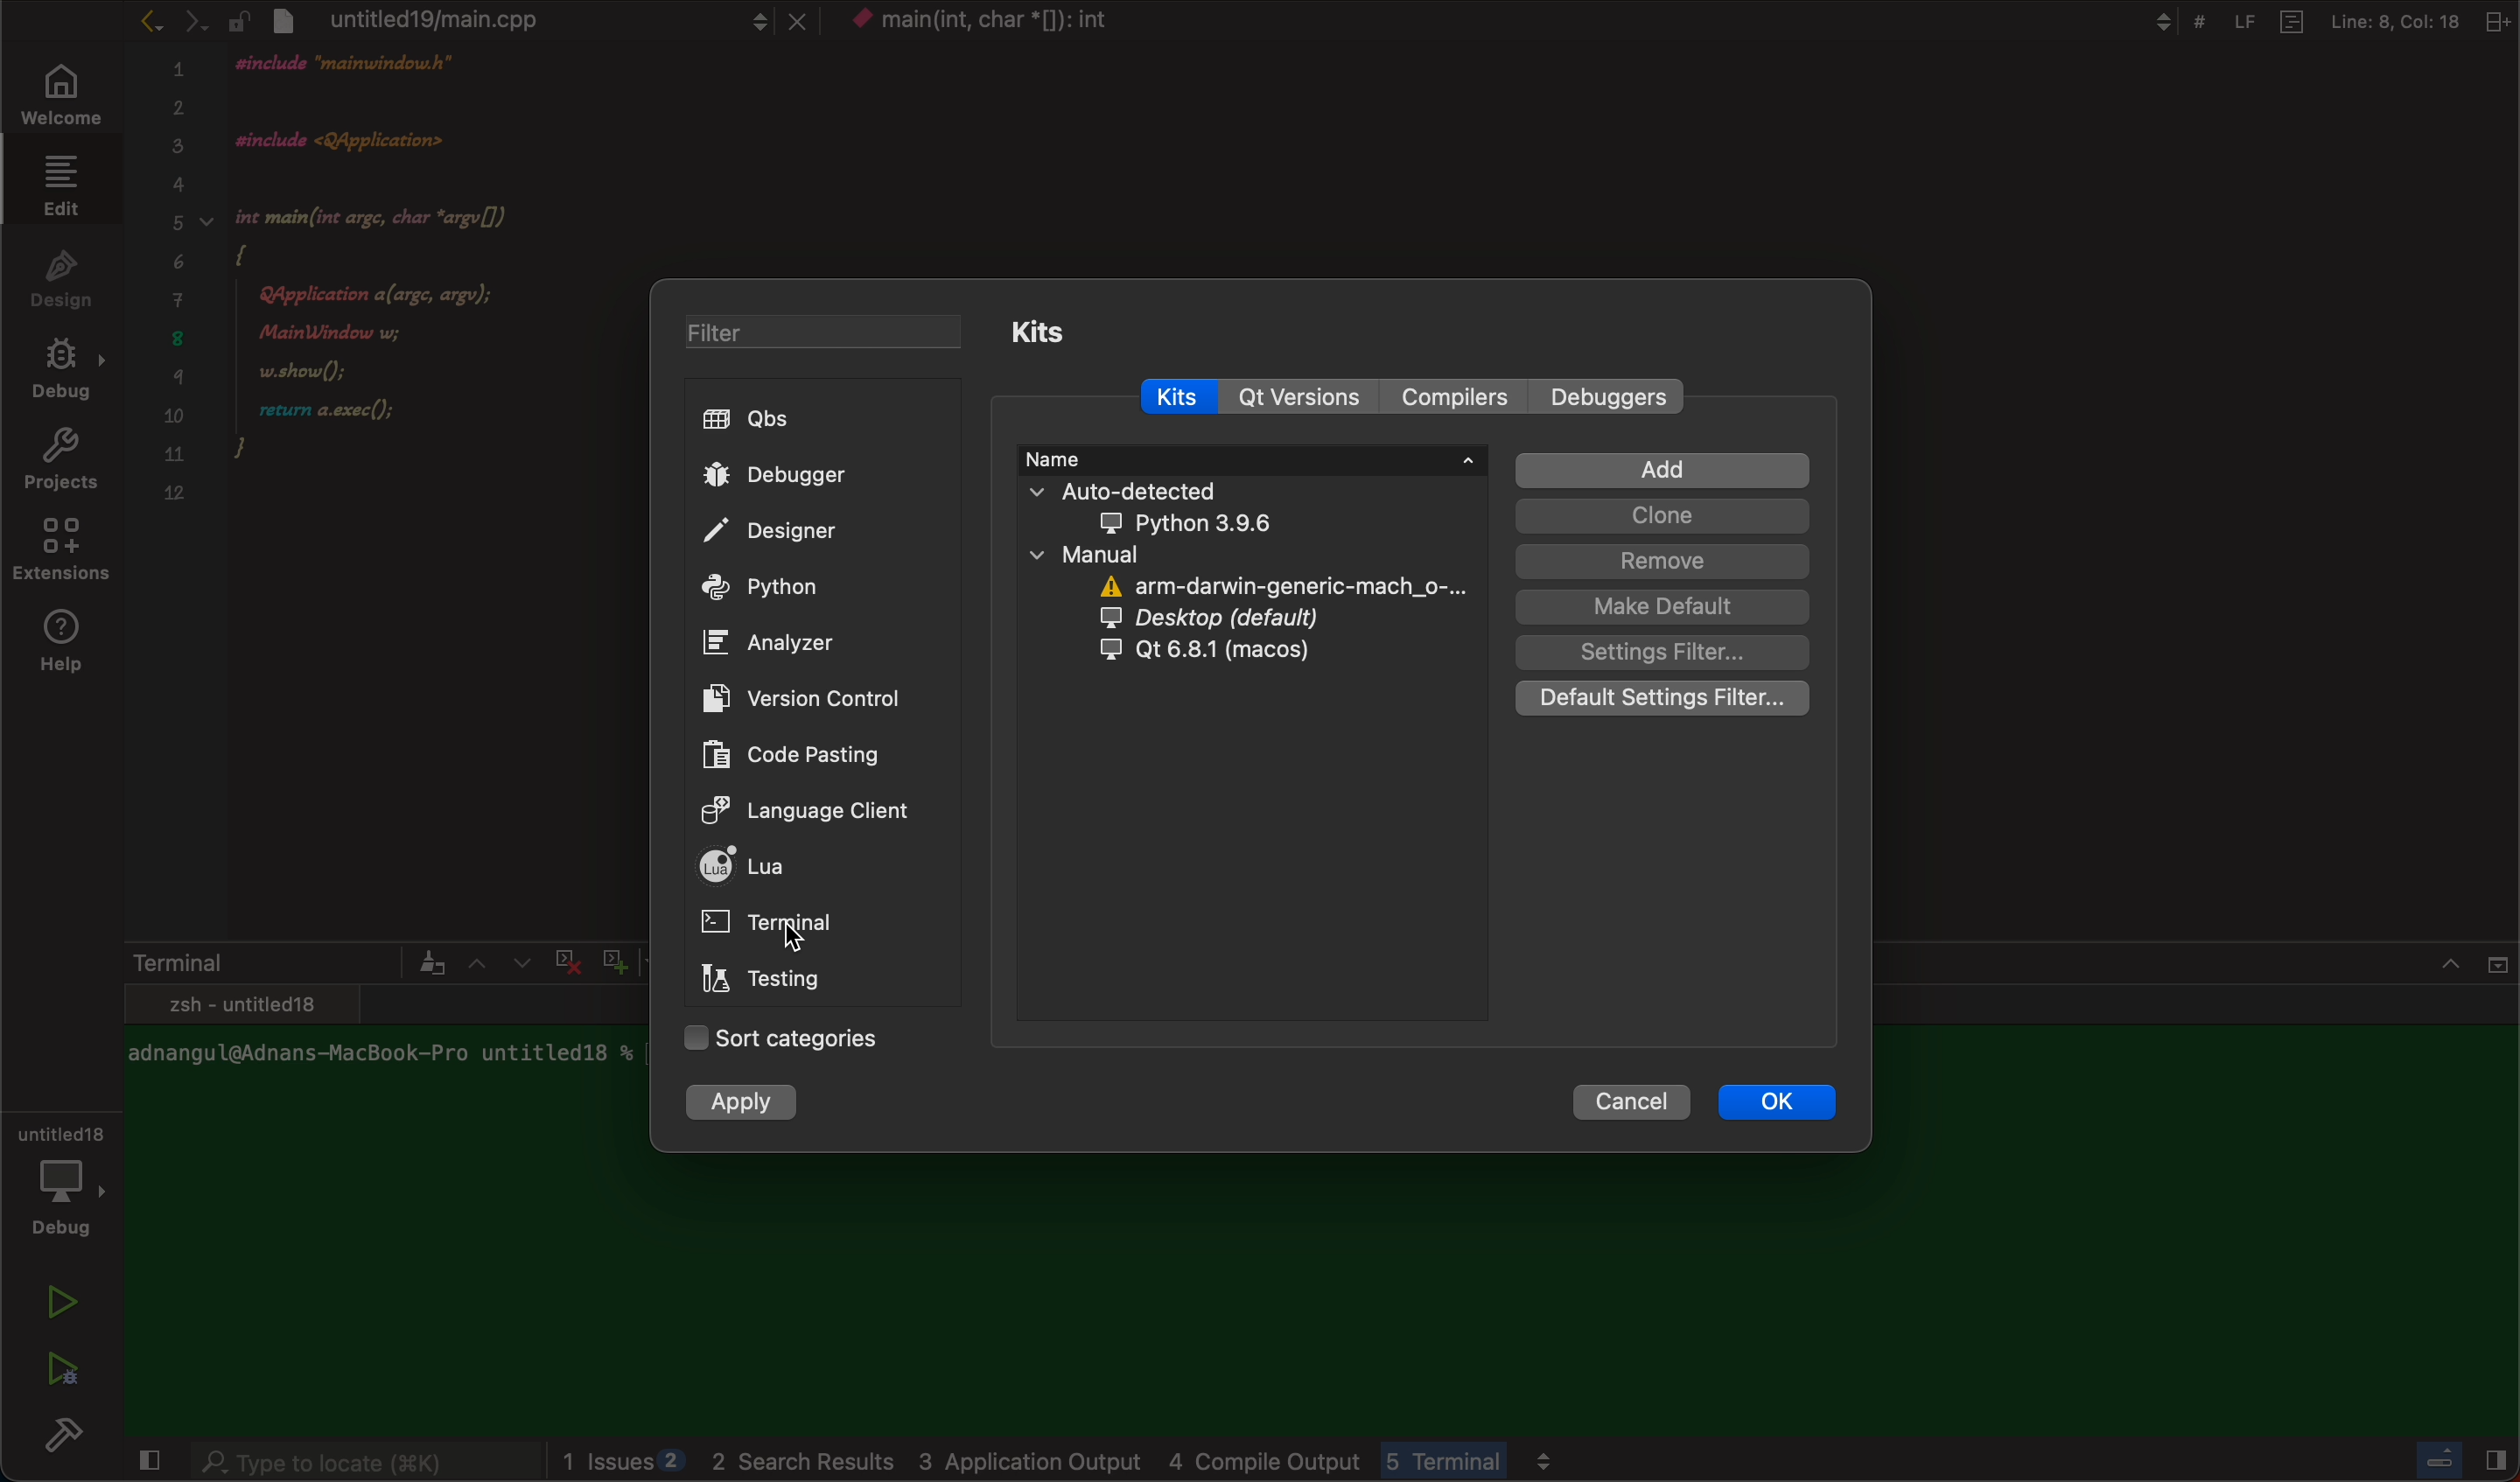 The width and height of the screenshot is (2520, 1482). I want to click on language client, so click(786, 808).